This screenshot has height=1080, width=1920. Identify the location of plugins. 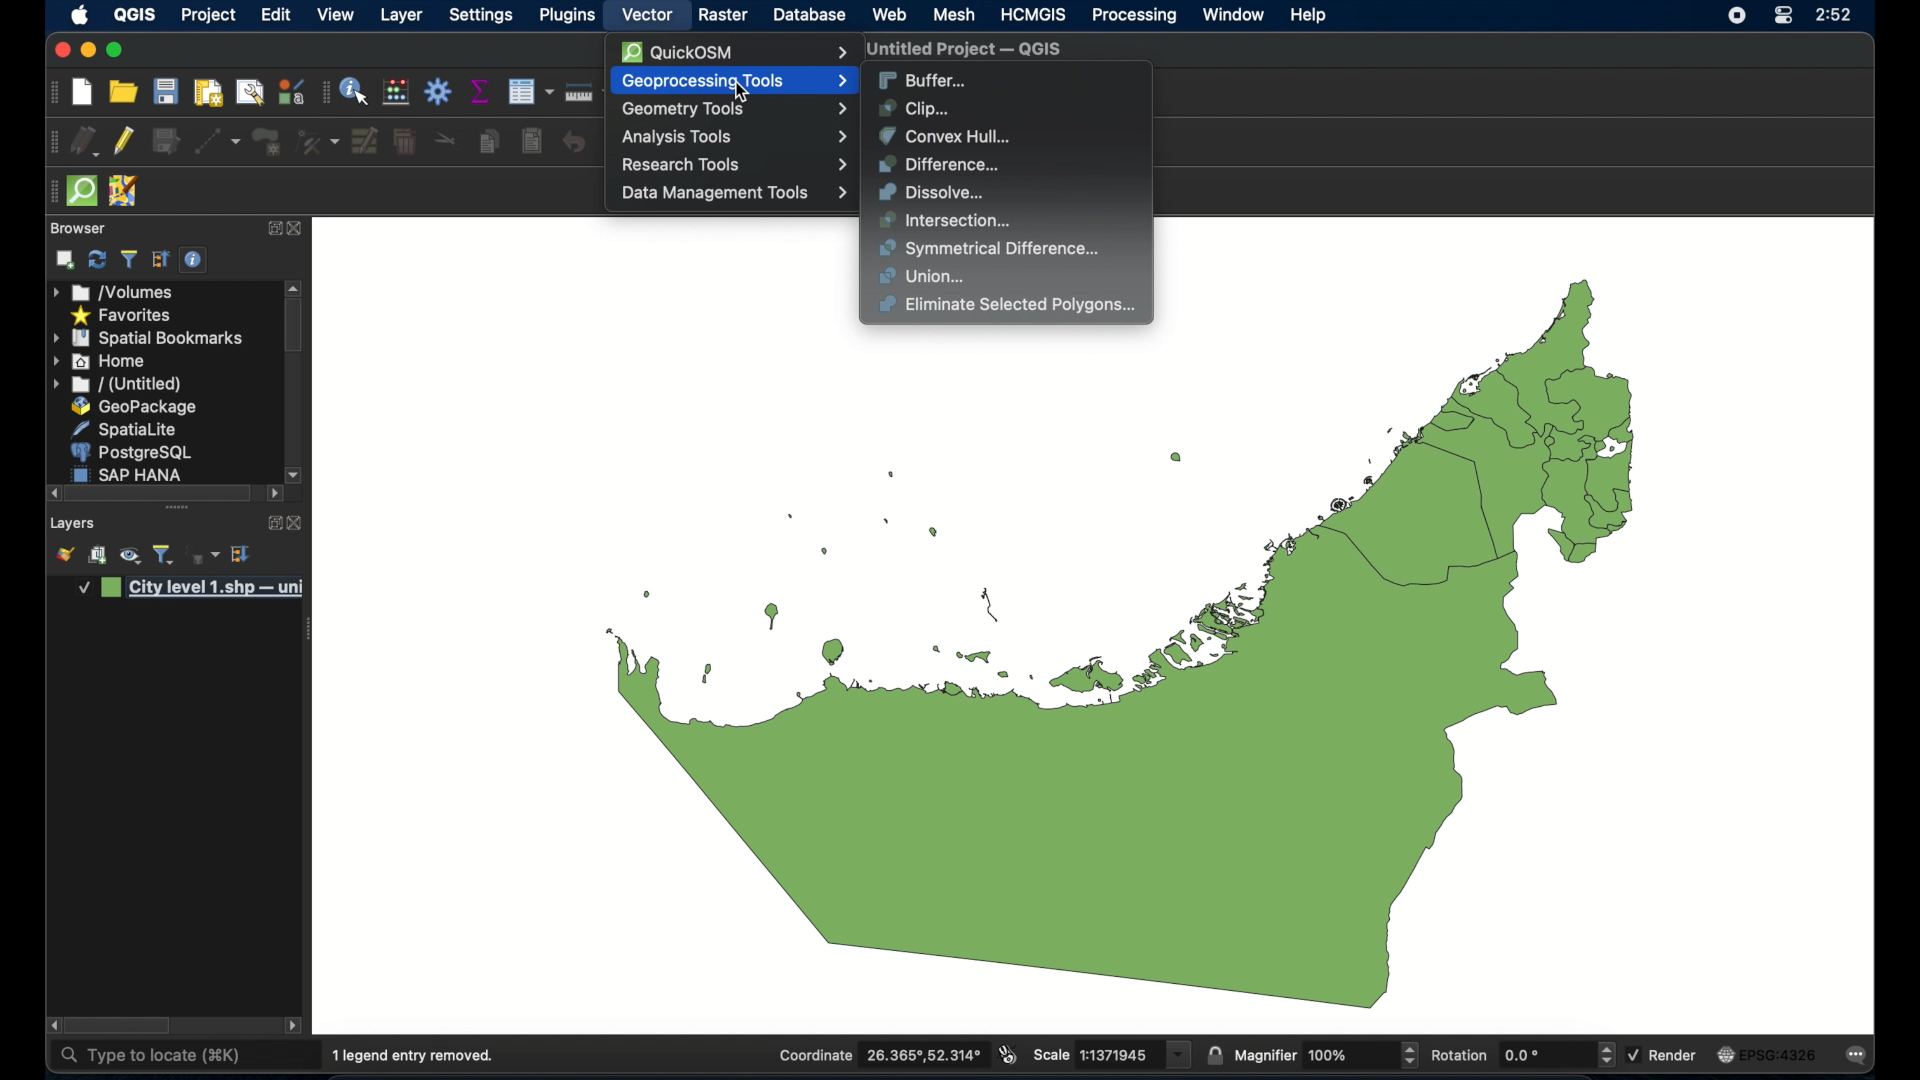
(567, 16).